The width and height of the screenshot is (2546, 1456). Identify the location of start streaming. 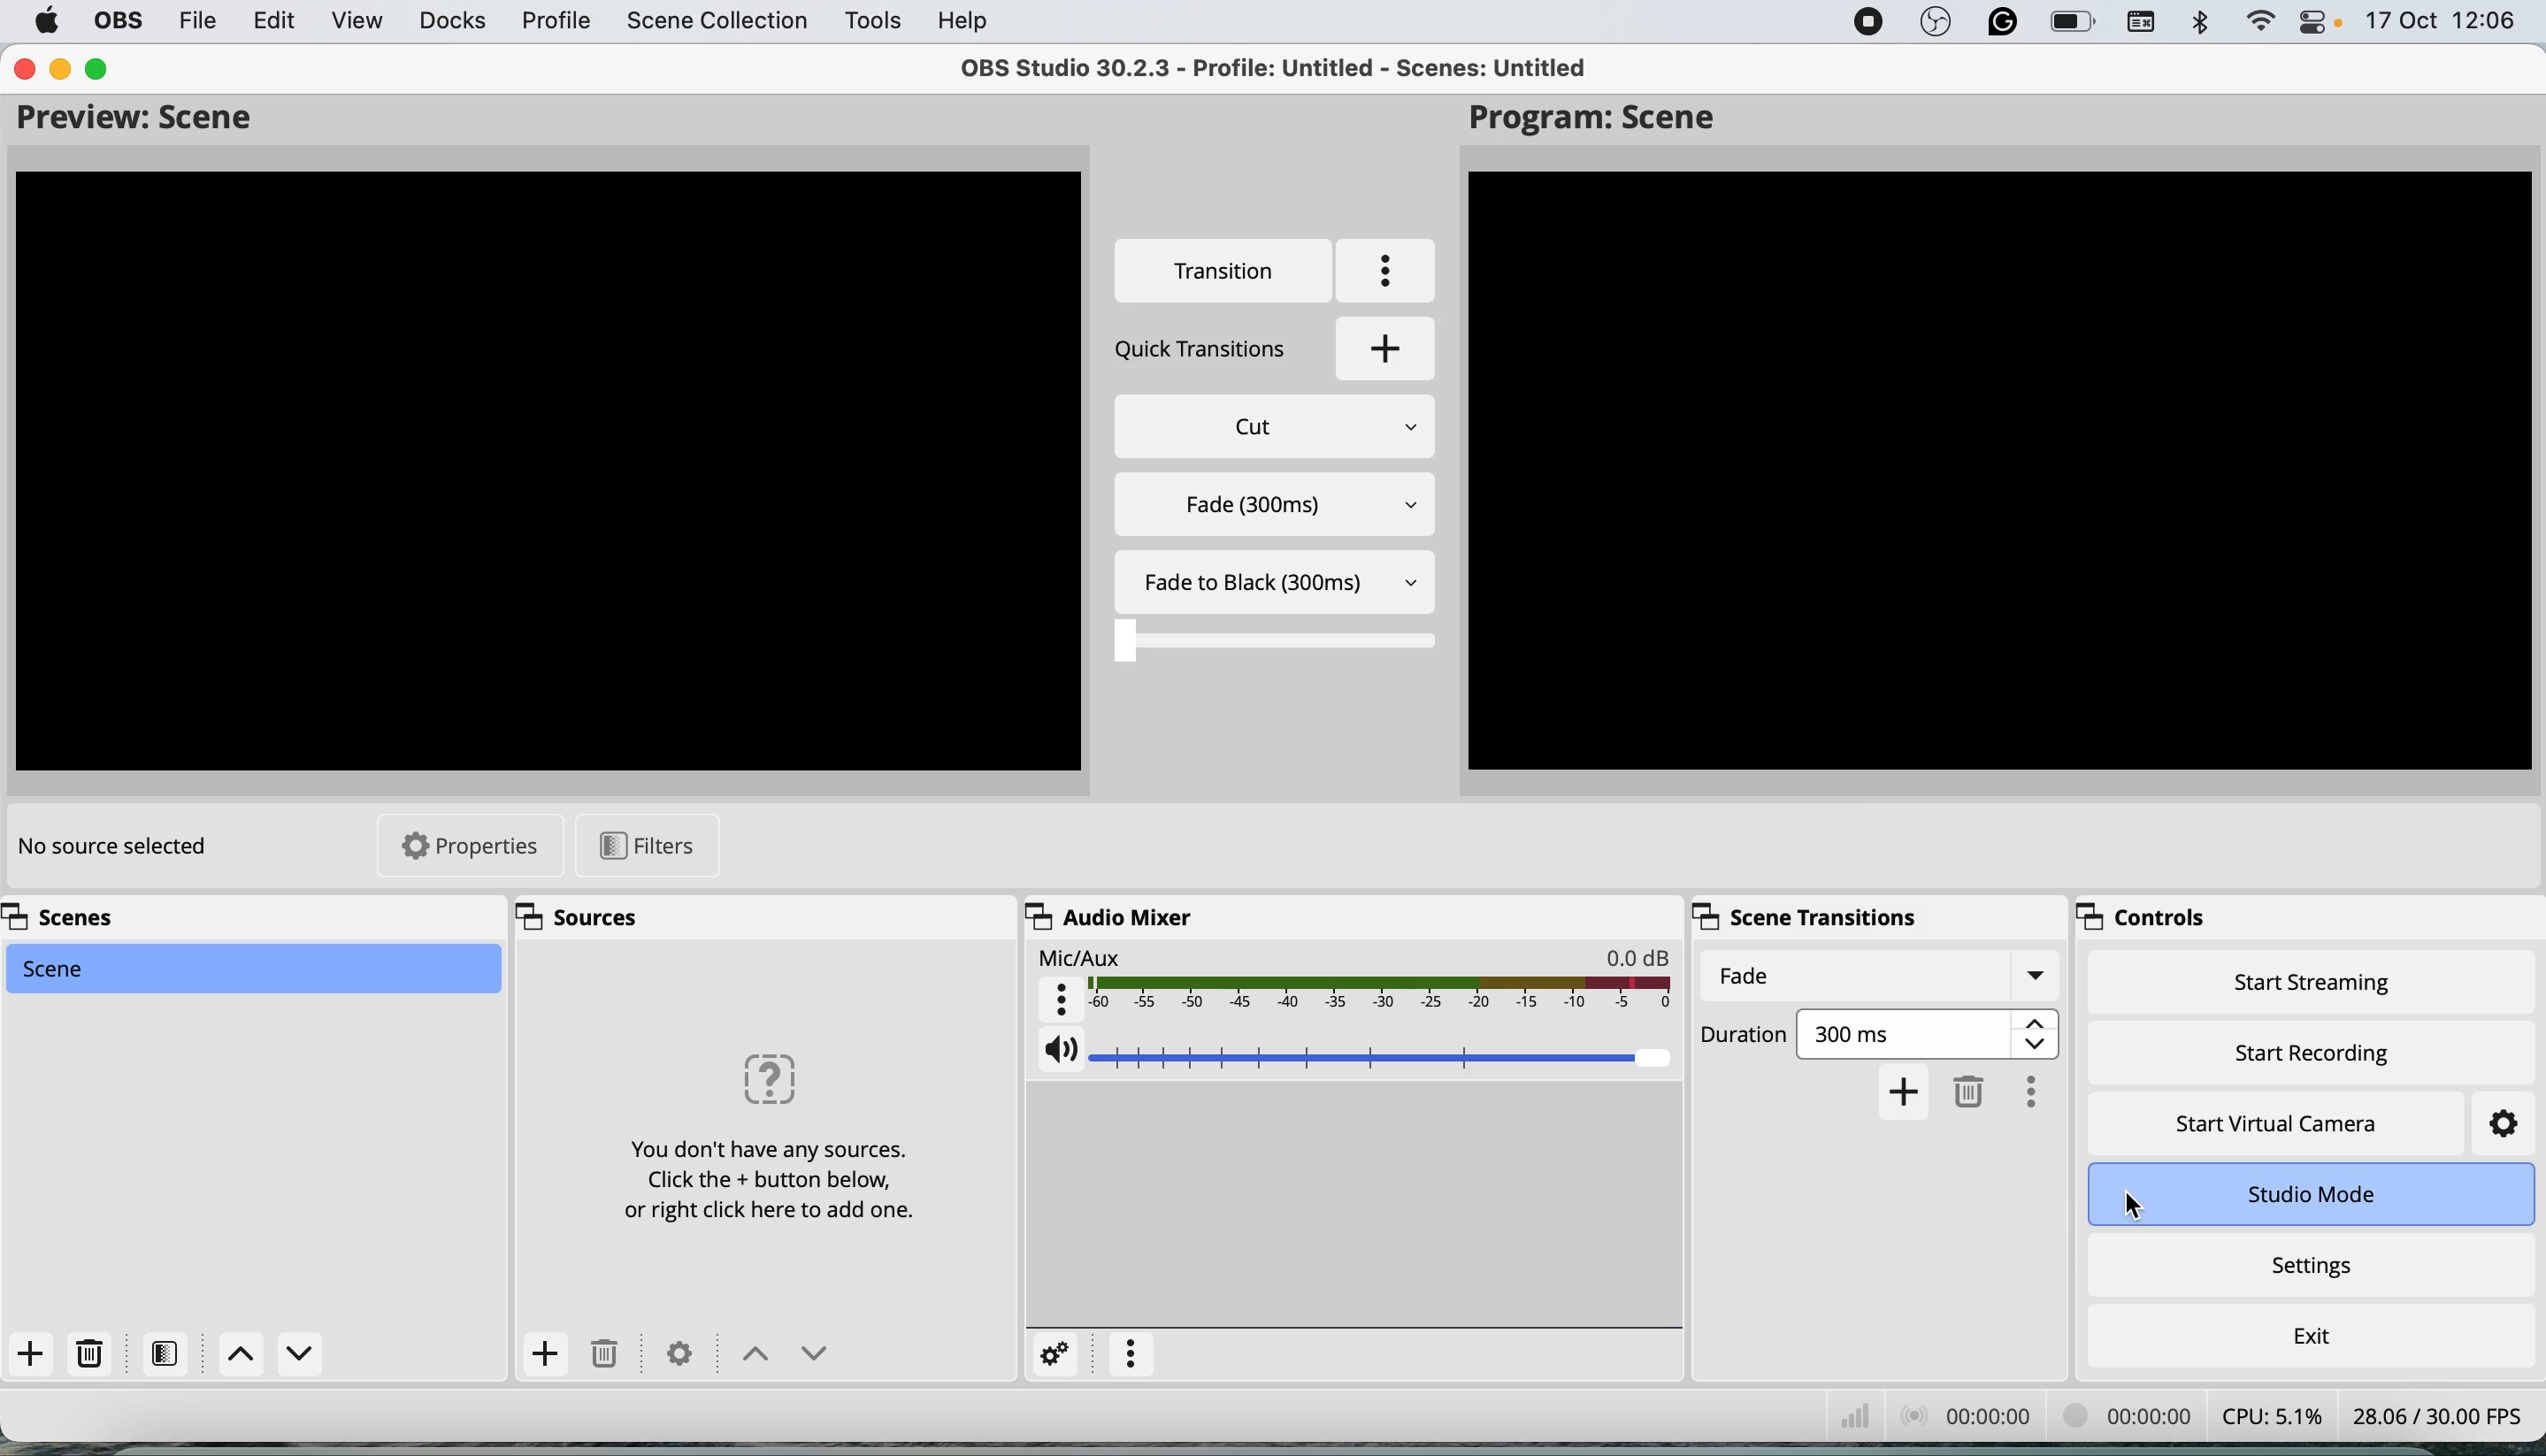
(2311, 981).